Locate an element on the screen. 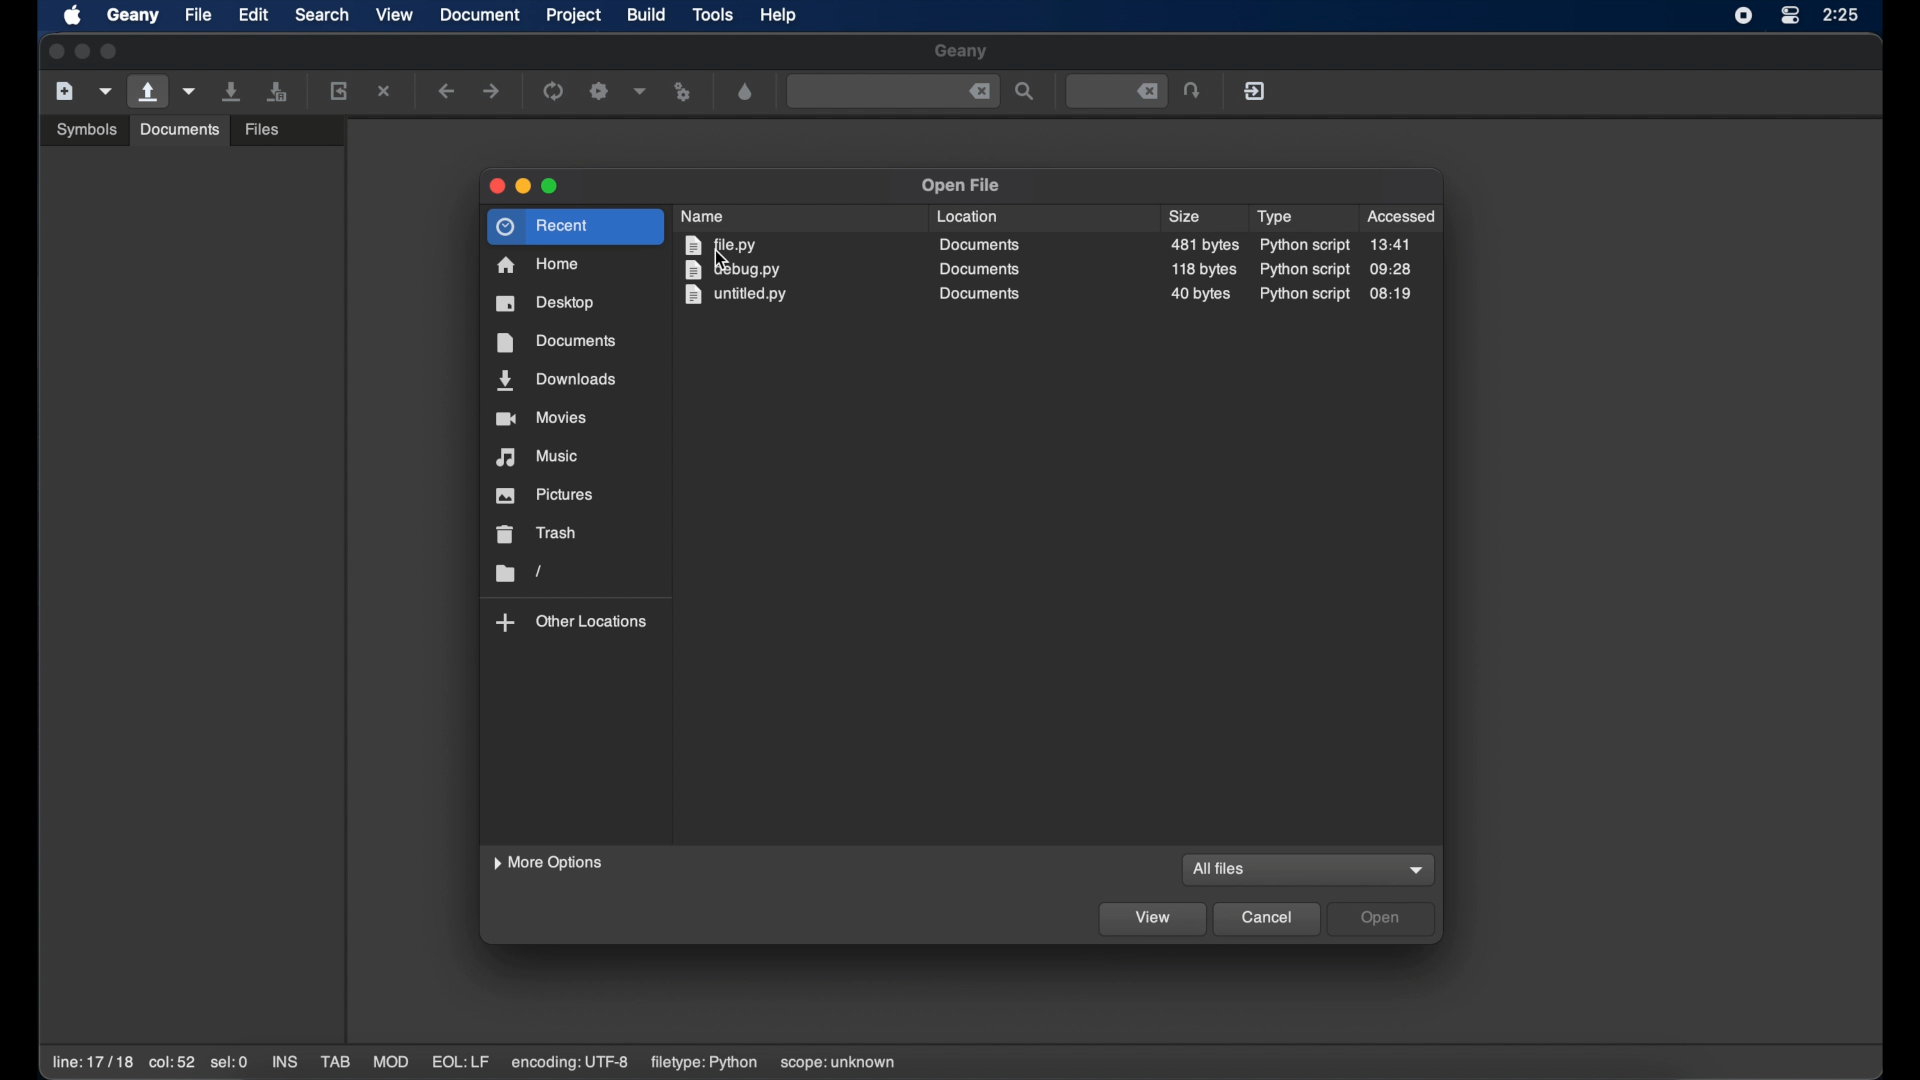 The height and width of the screenshot is (1080, 1920). col:52 is located at coordinates (170, 1064).